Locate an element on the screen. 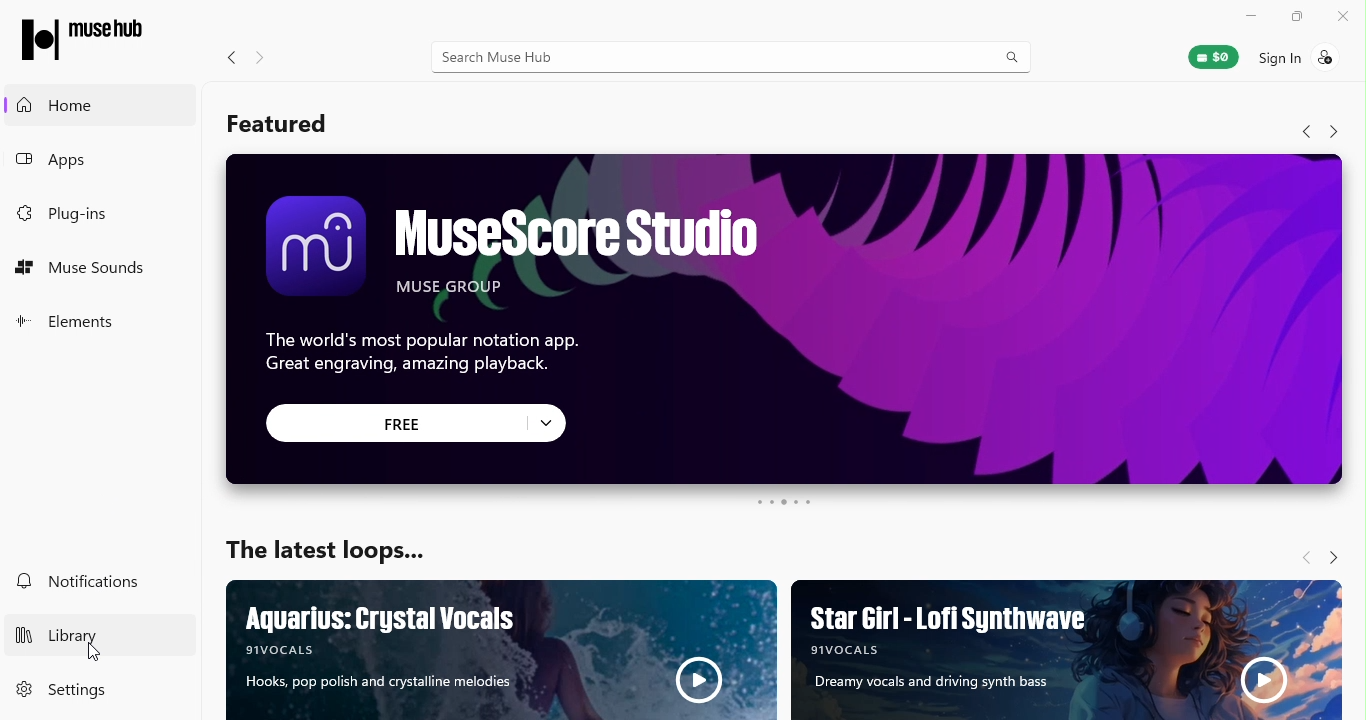  Navigate forward is located at coordinates (263, 54).